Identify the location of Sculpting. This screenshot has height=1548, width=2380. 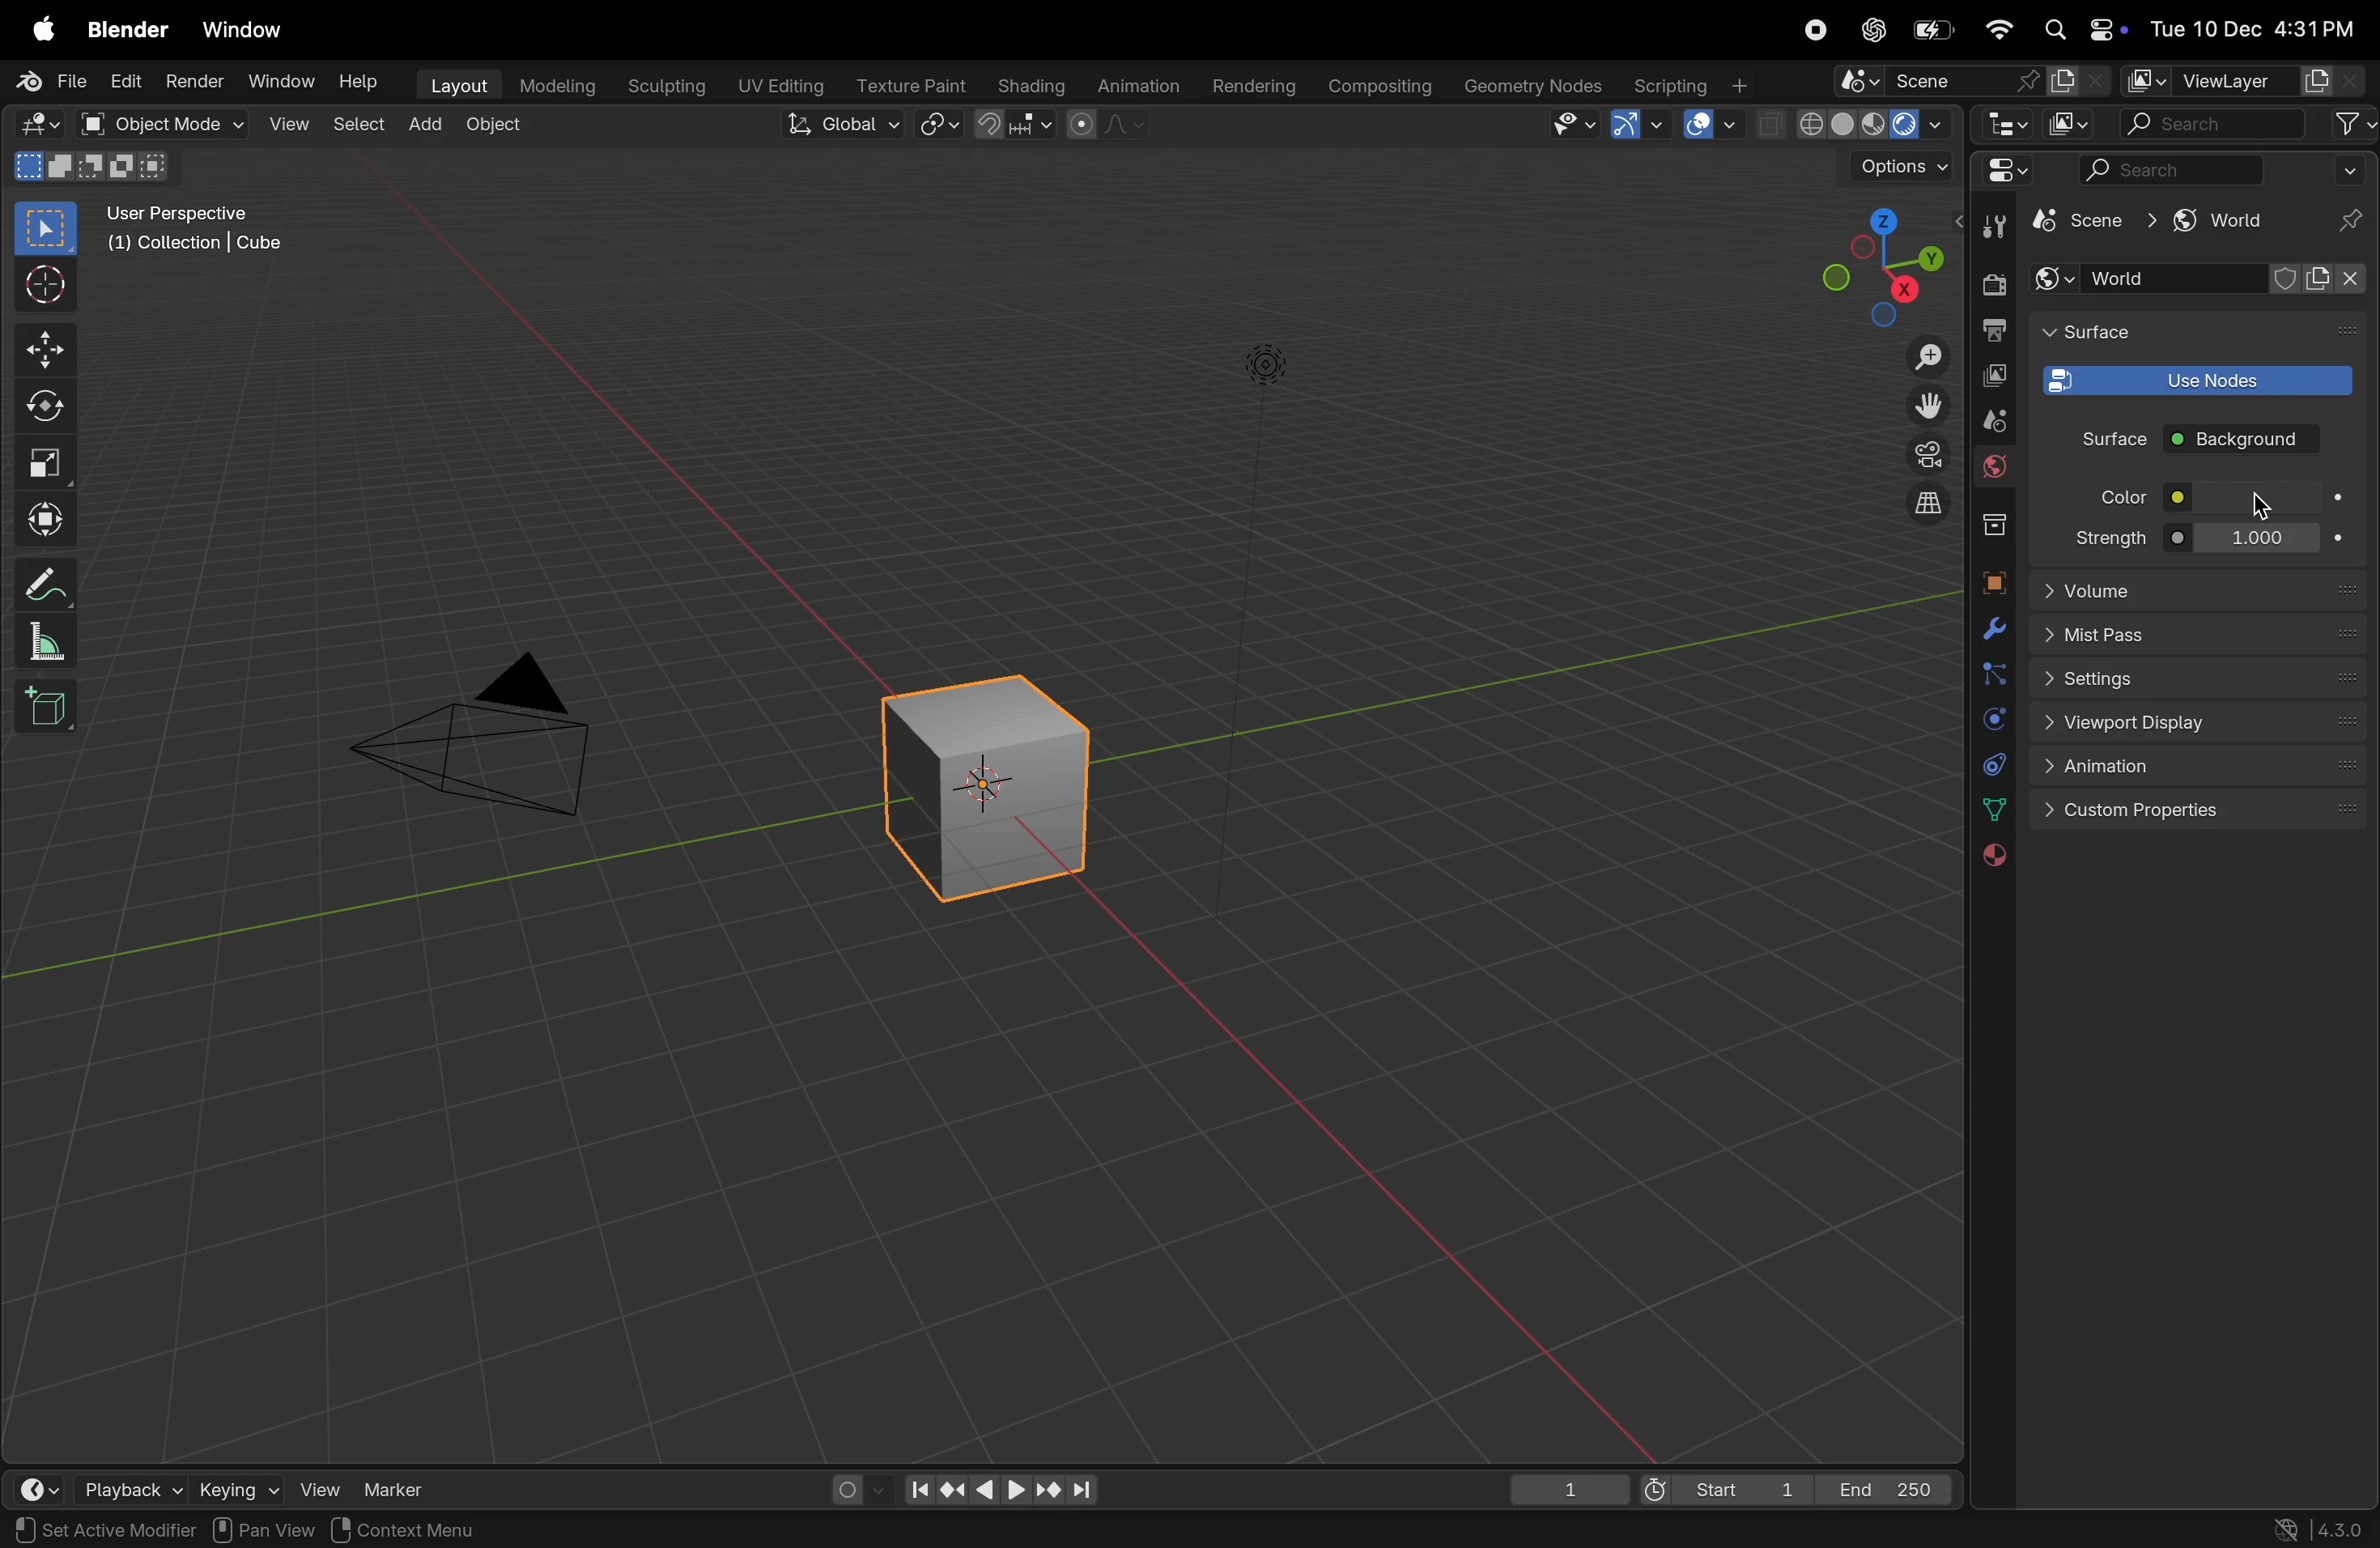
(661, 86).